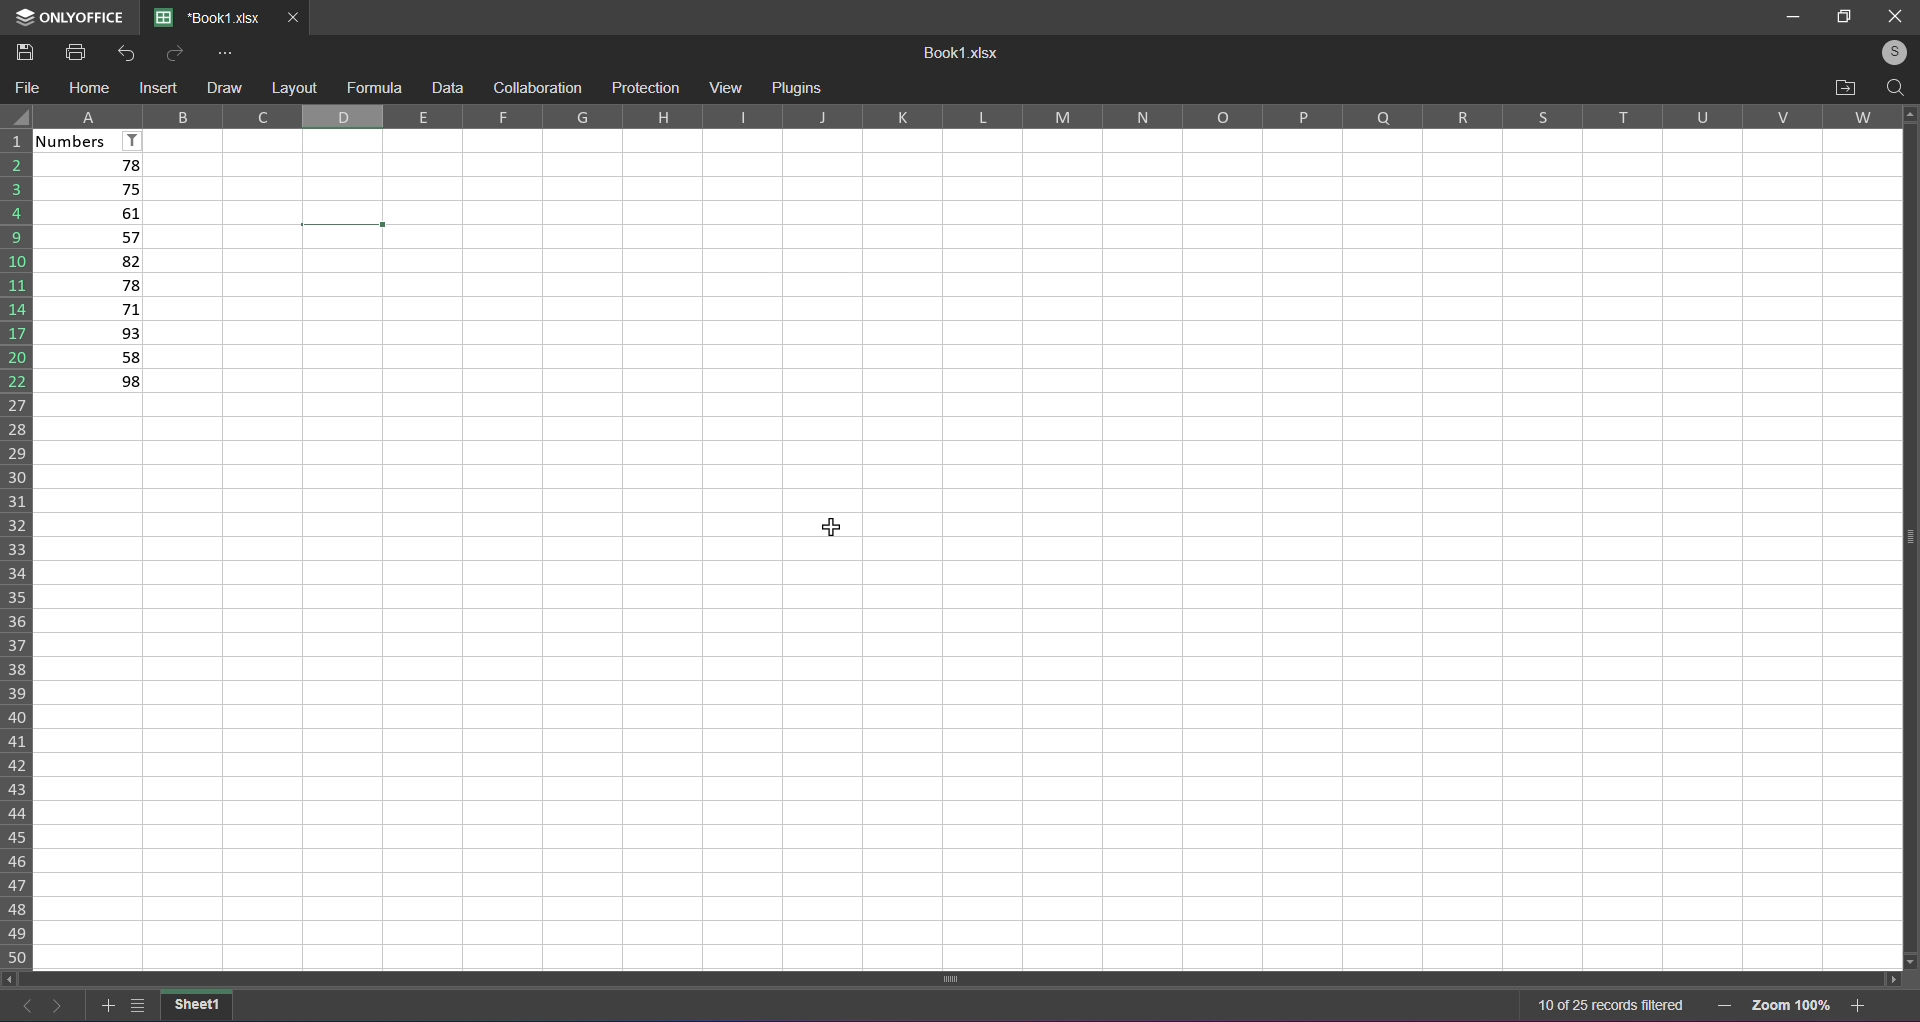  Describe the element at coordinates (92, 359) in the screenshot. I see `58` at that location.